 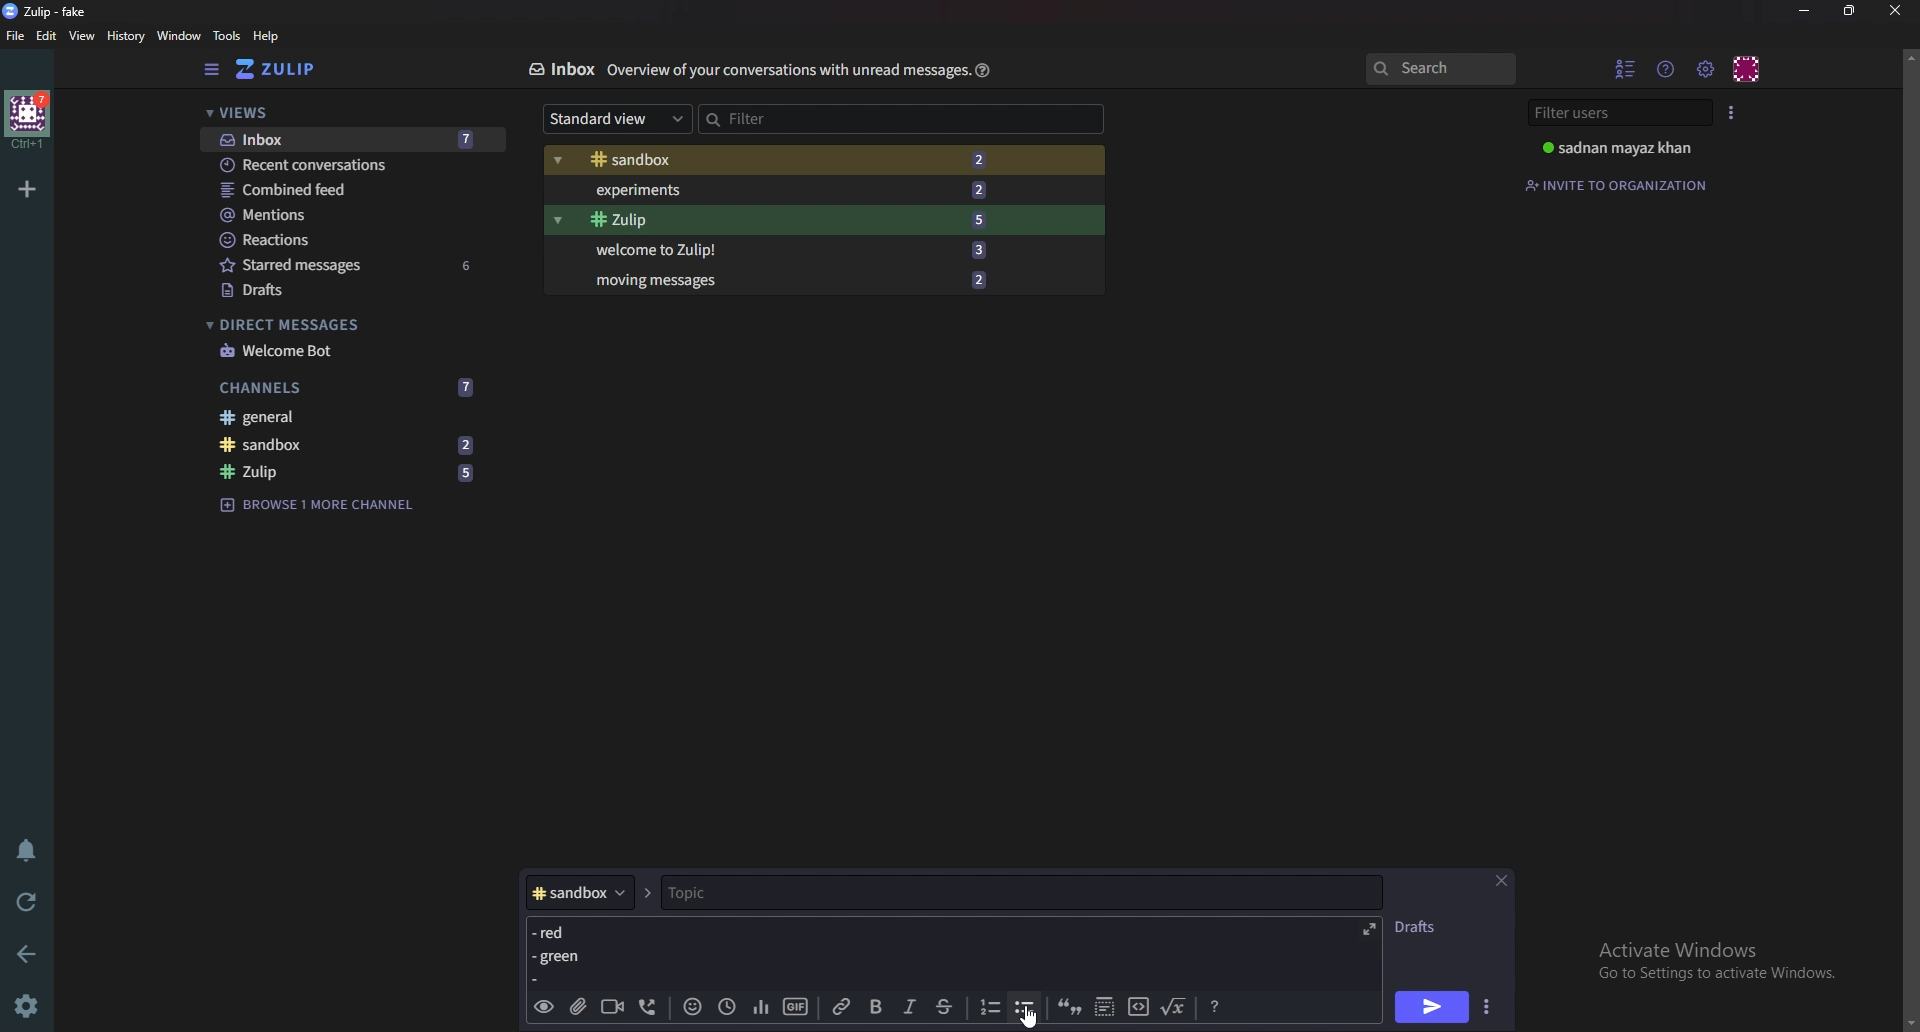 I want to click on Welcome to zulip, so click(x=785, y=248).